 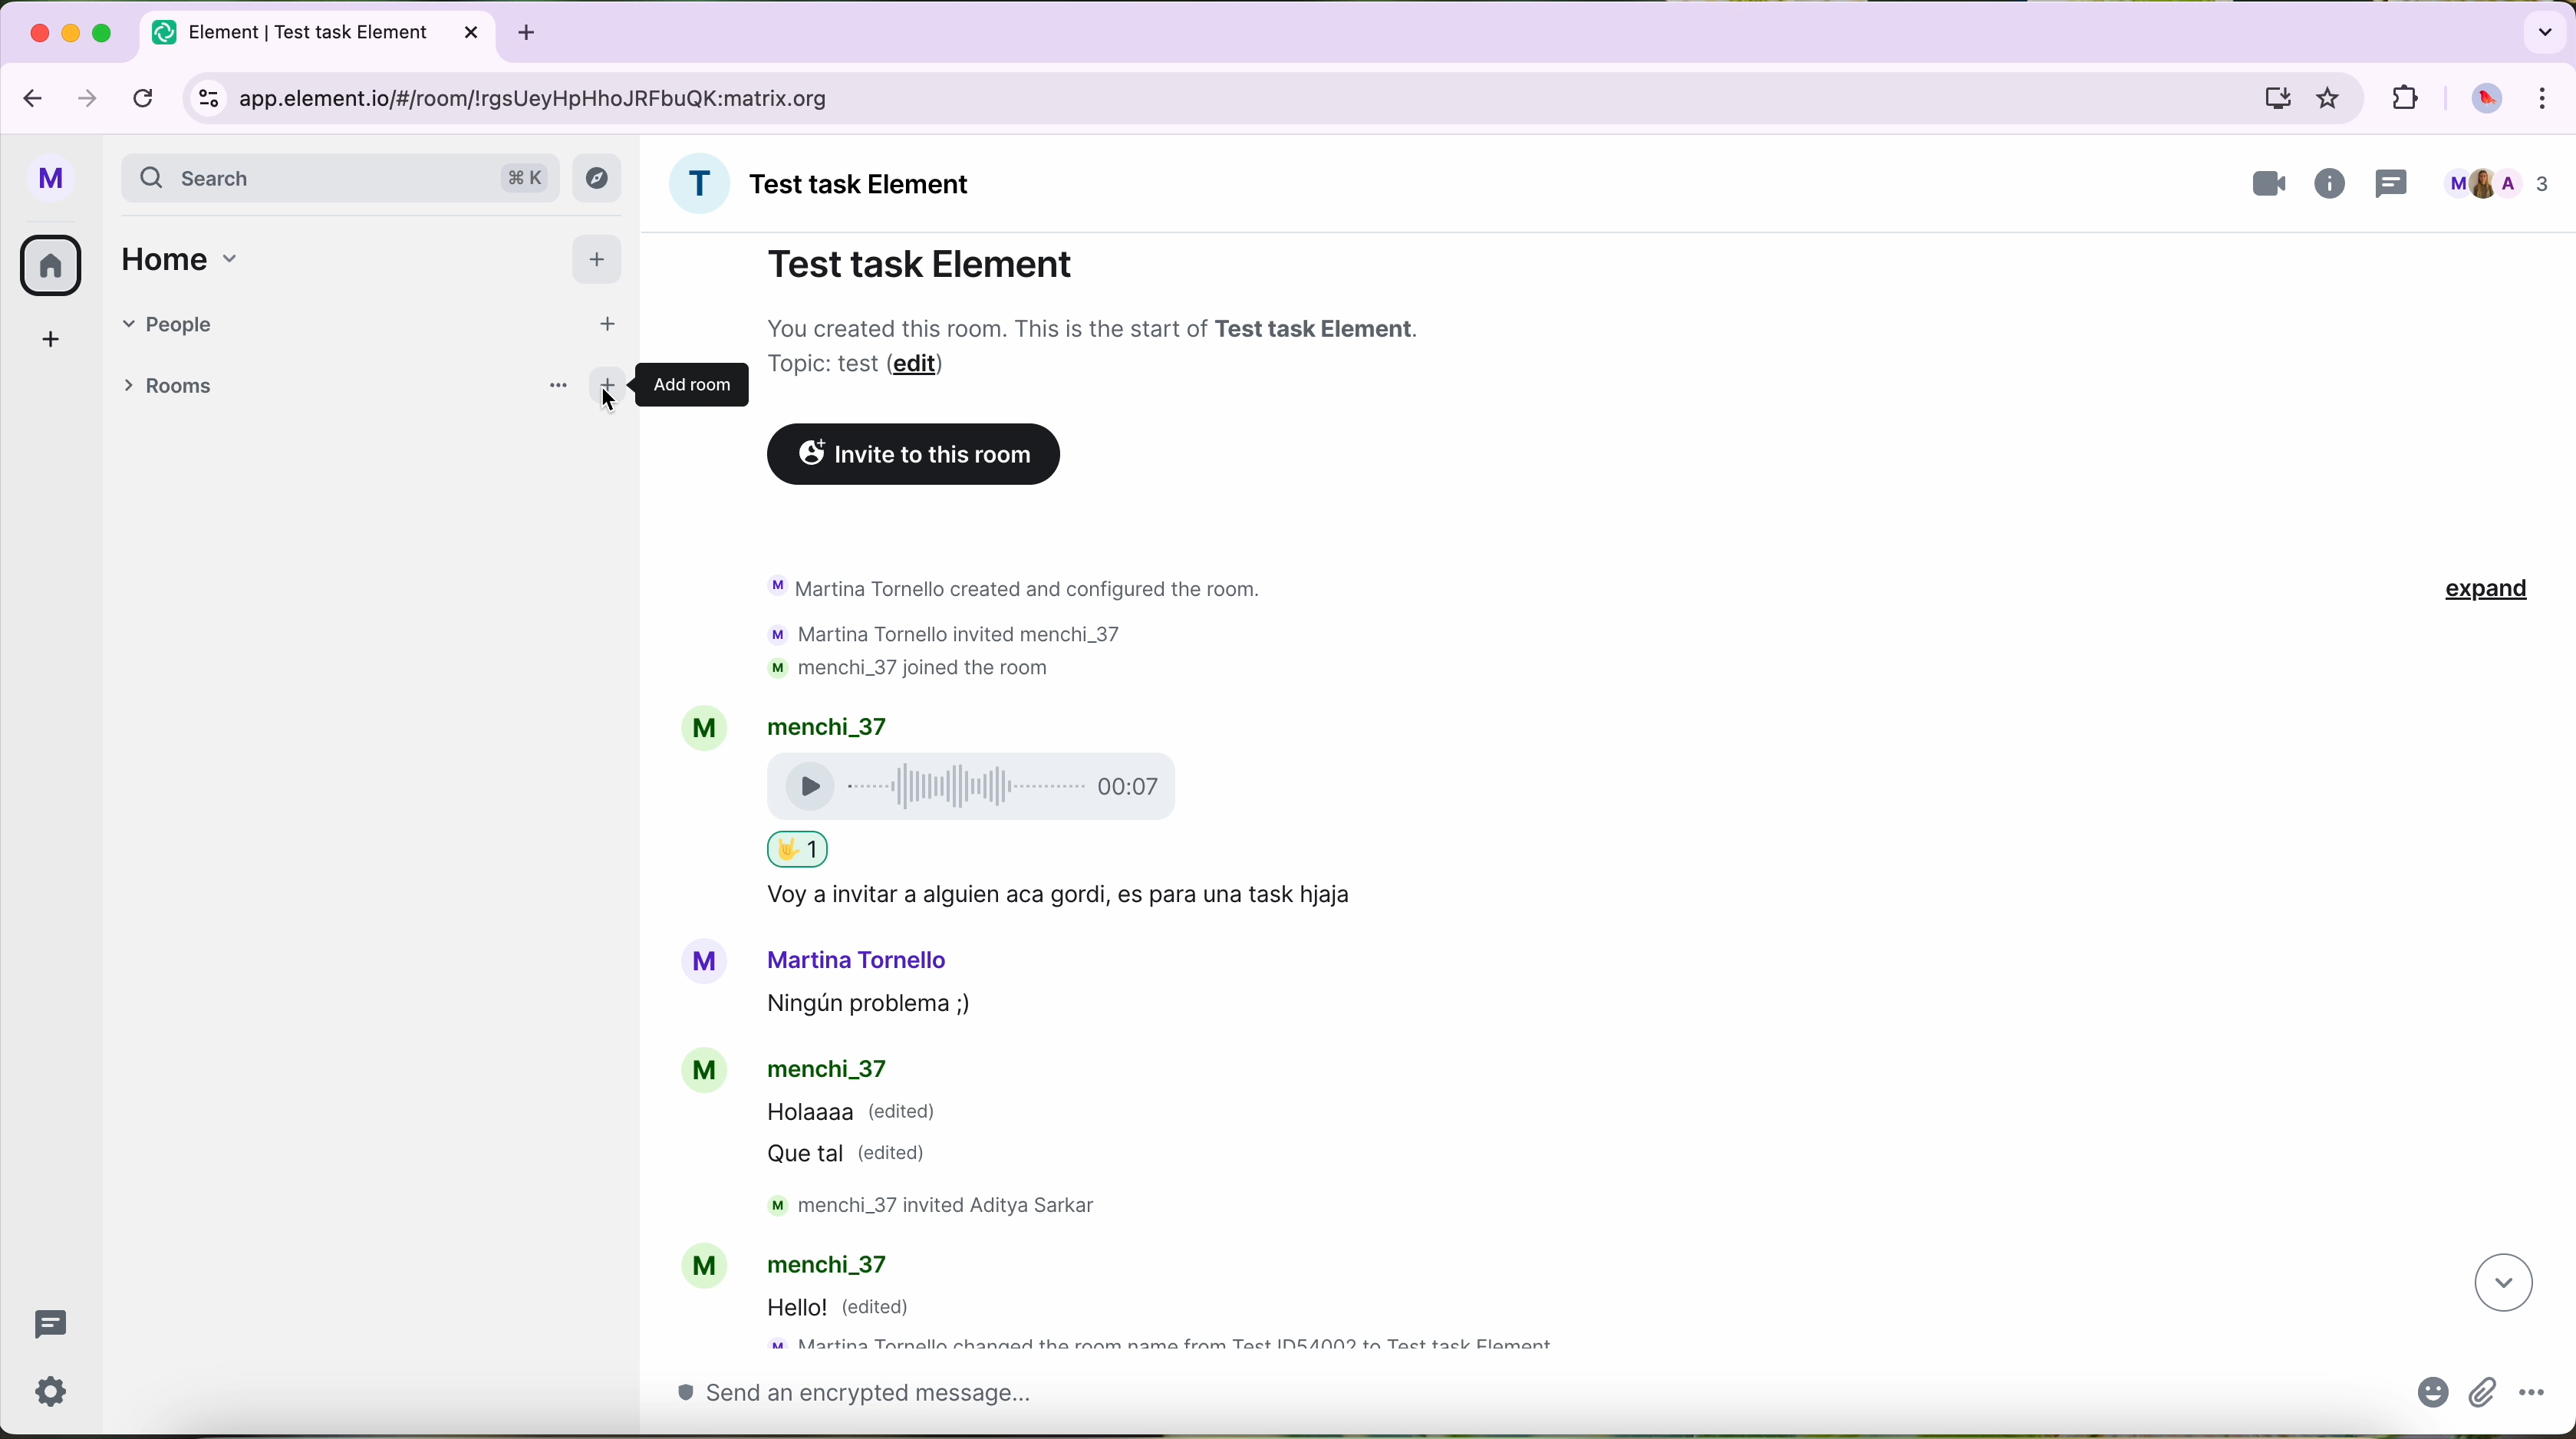 I want to click on people tab, so click(x=373, y=323).